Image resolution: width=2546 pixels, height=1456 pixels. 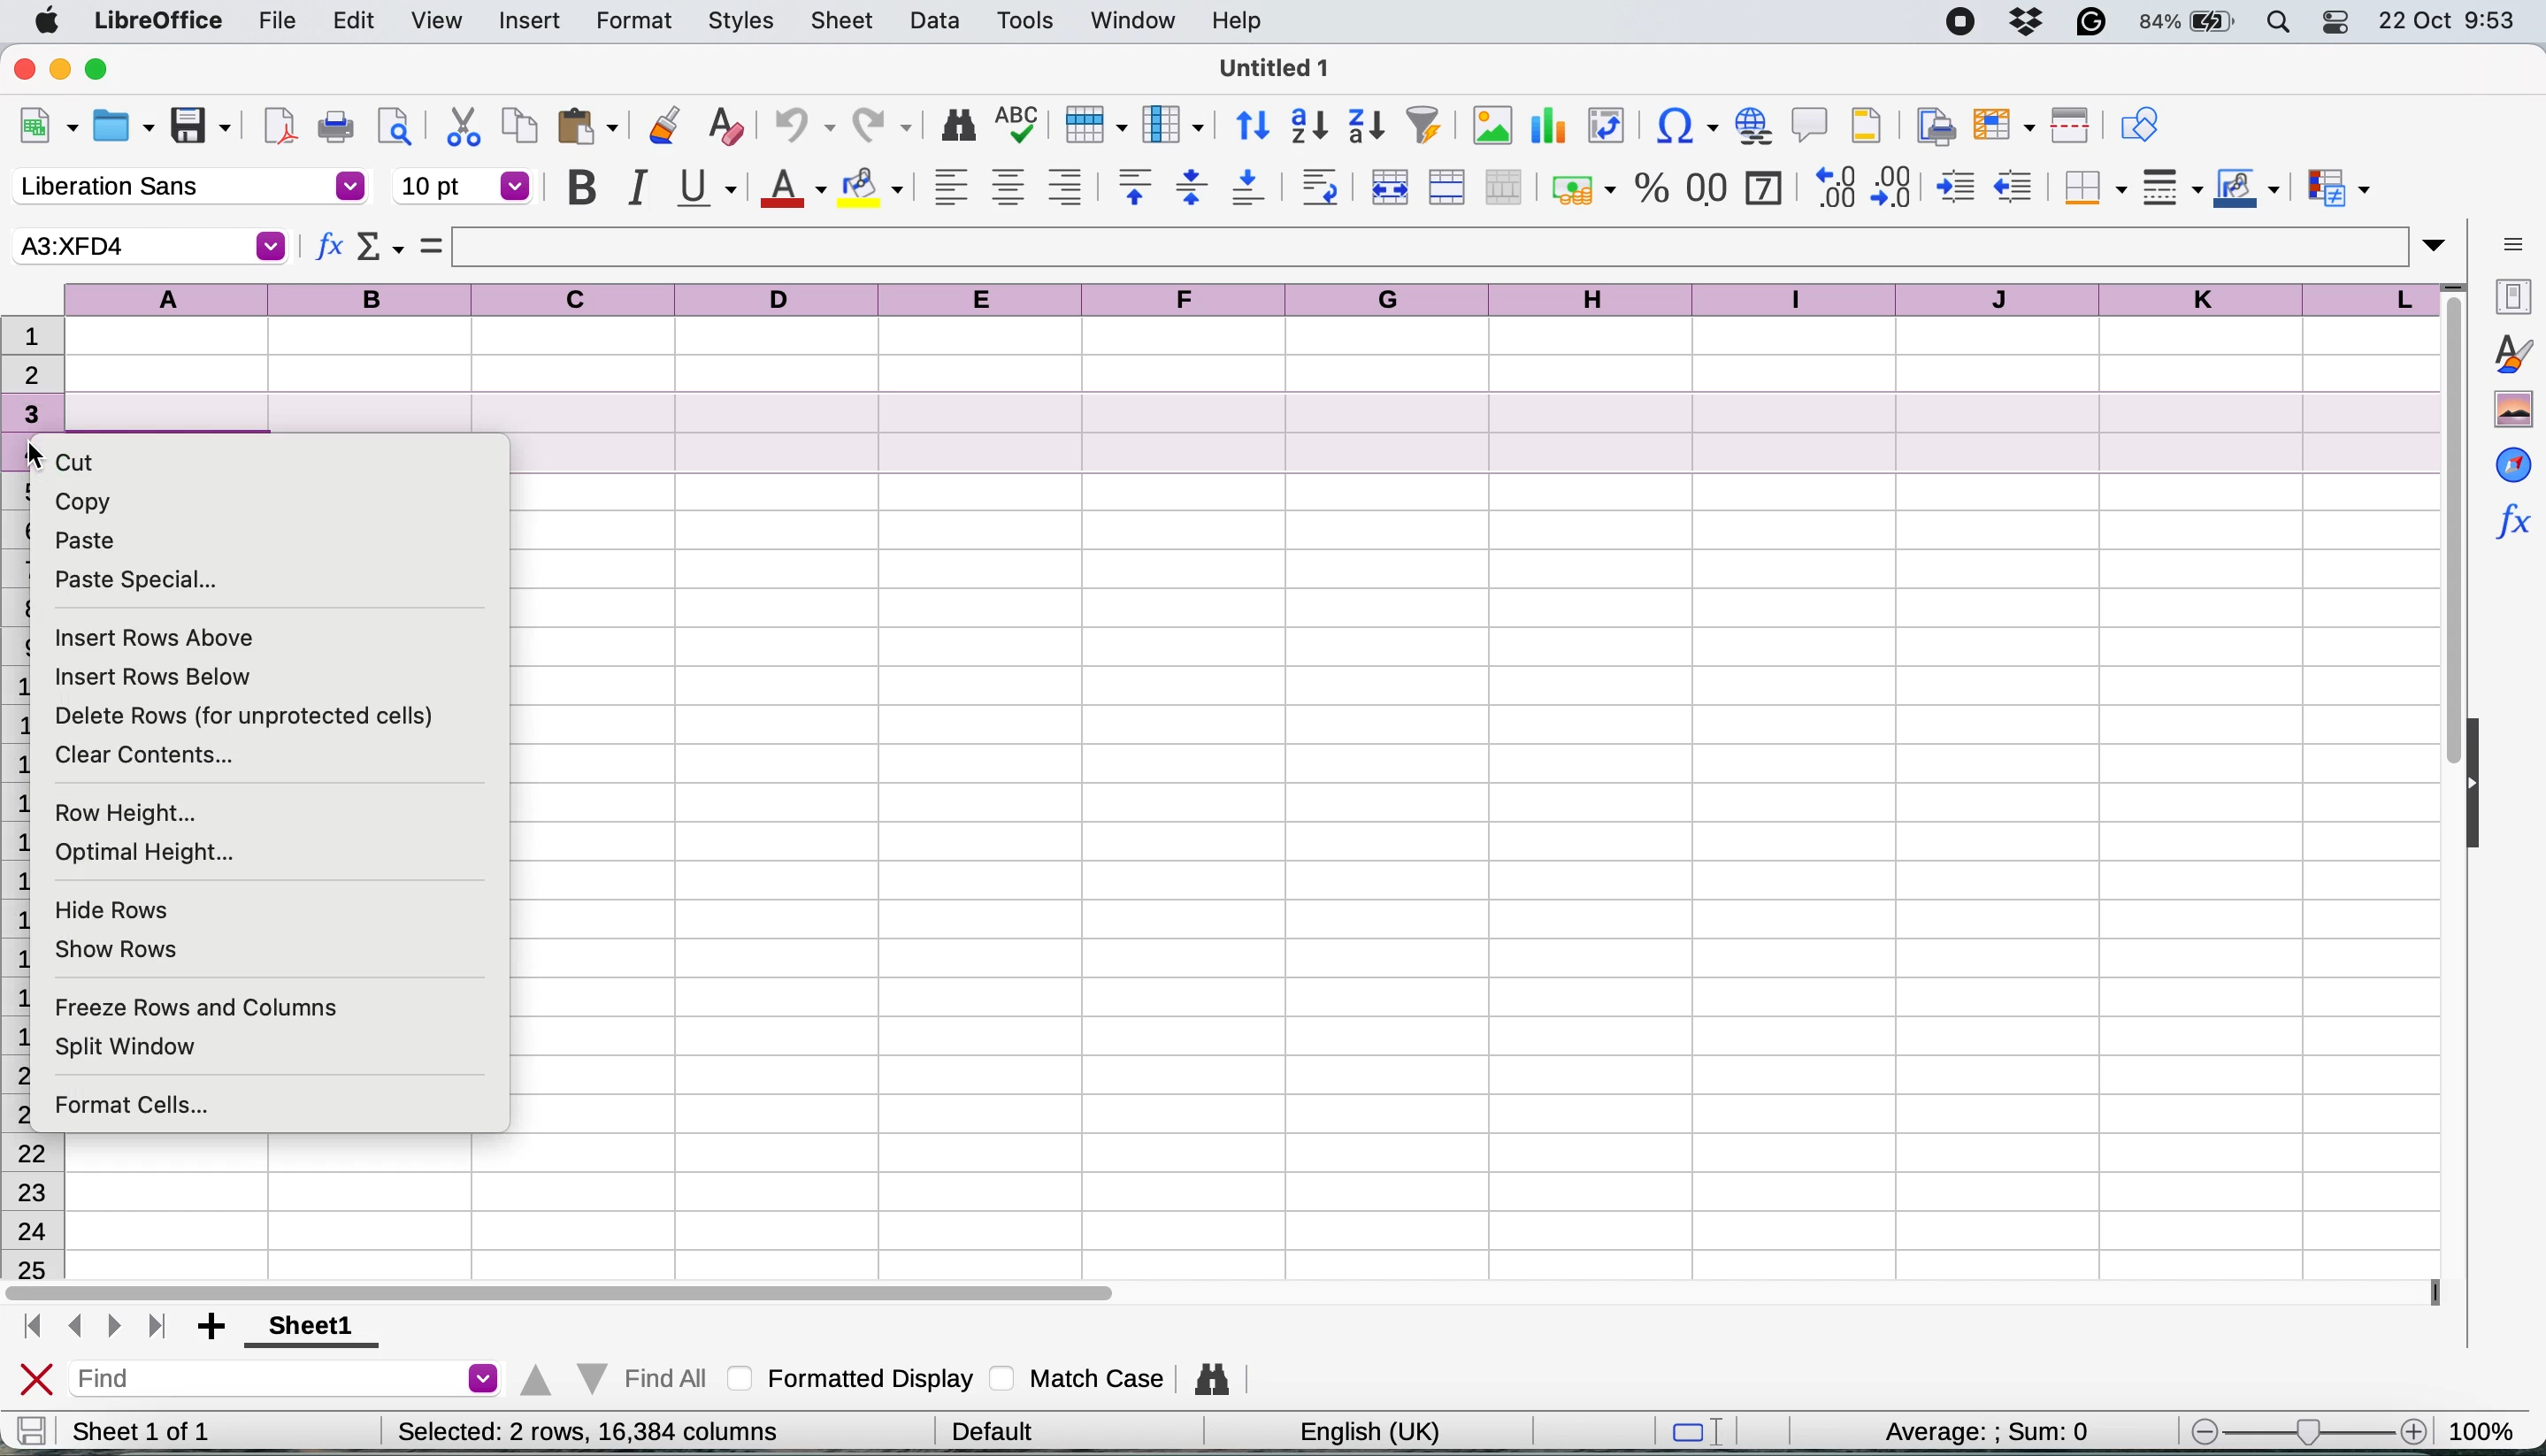 What do you see at coordinates (844, 20) in the screenshot?
I see `sheet` at bounding box center [844, 20].